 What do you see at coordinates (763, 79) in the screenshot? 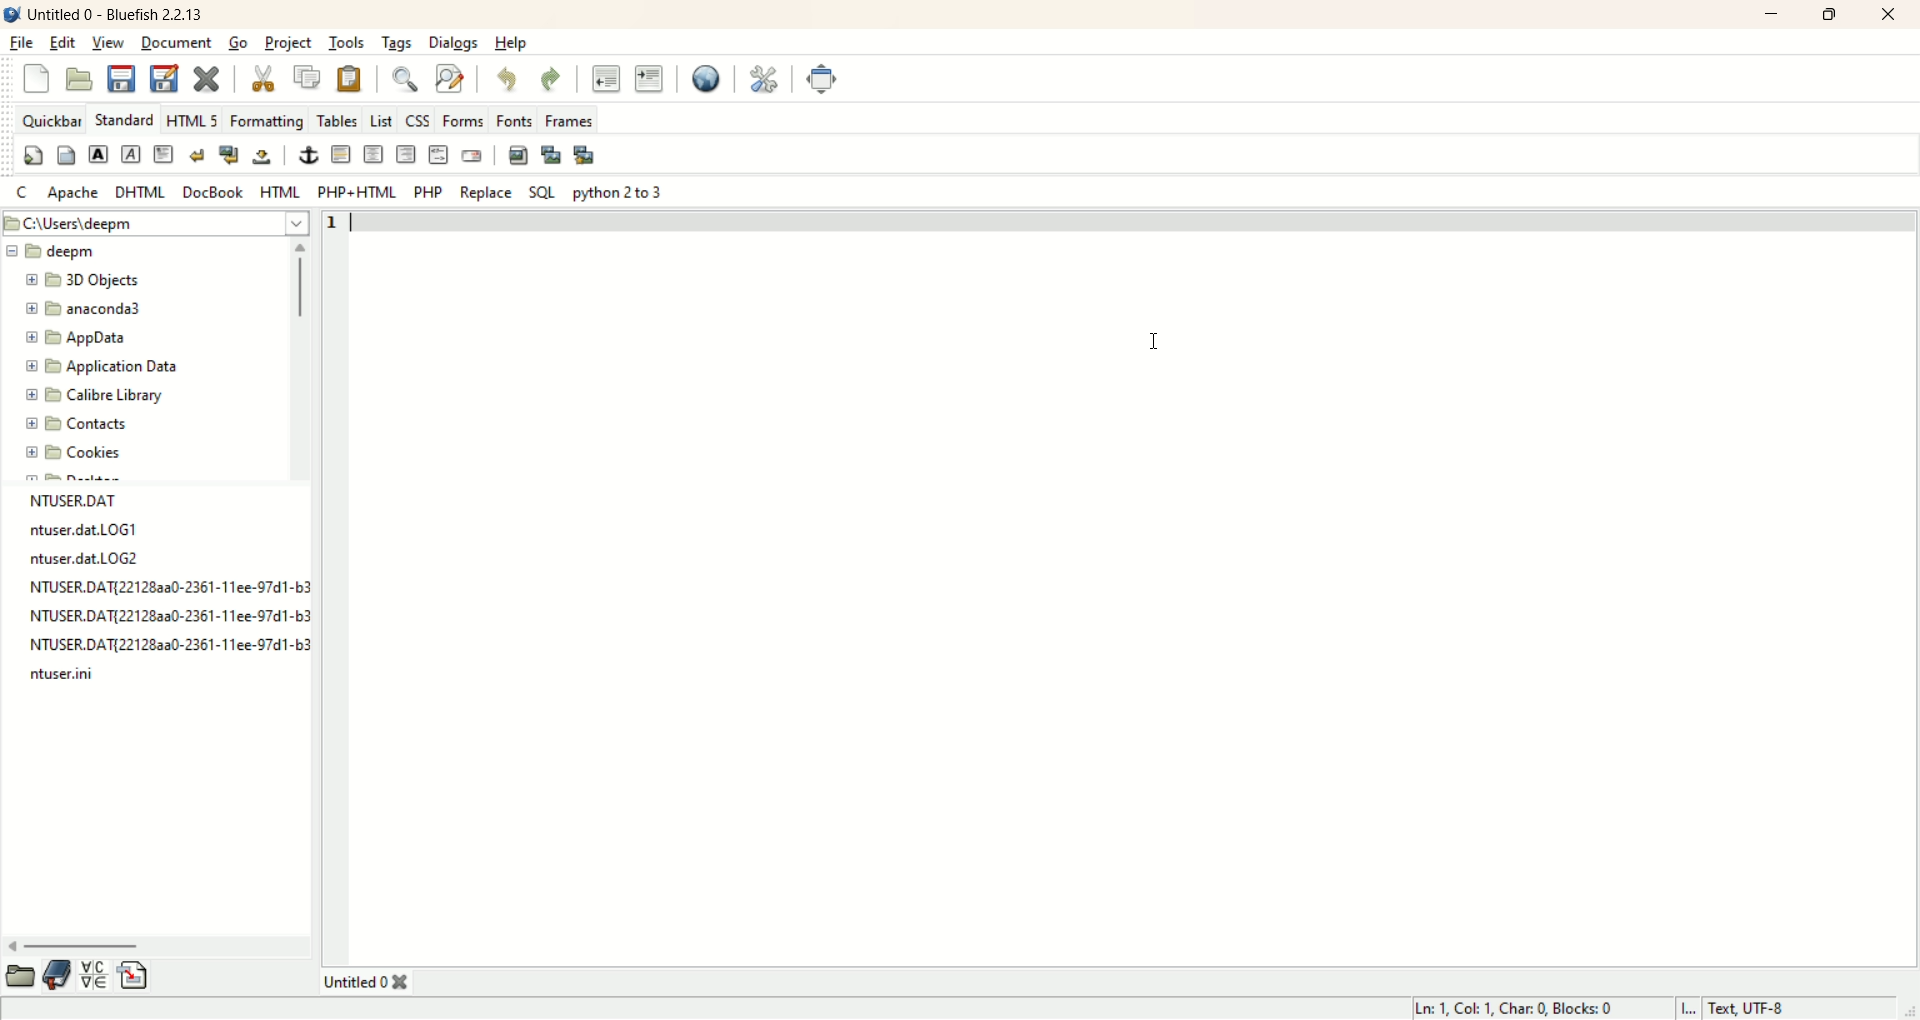
I see `edit preferences` at bounding box center [763, 79].